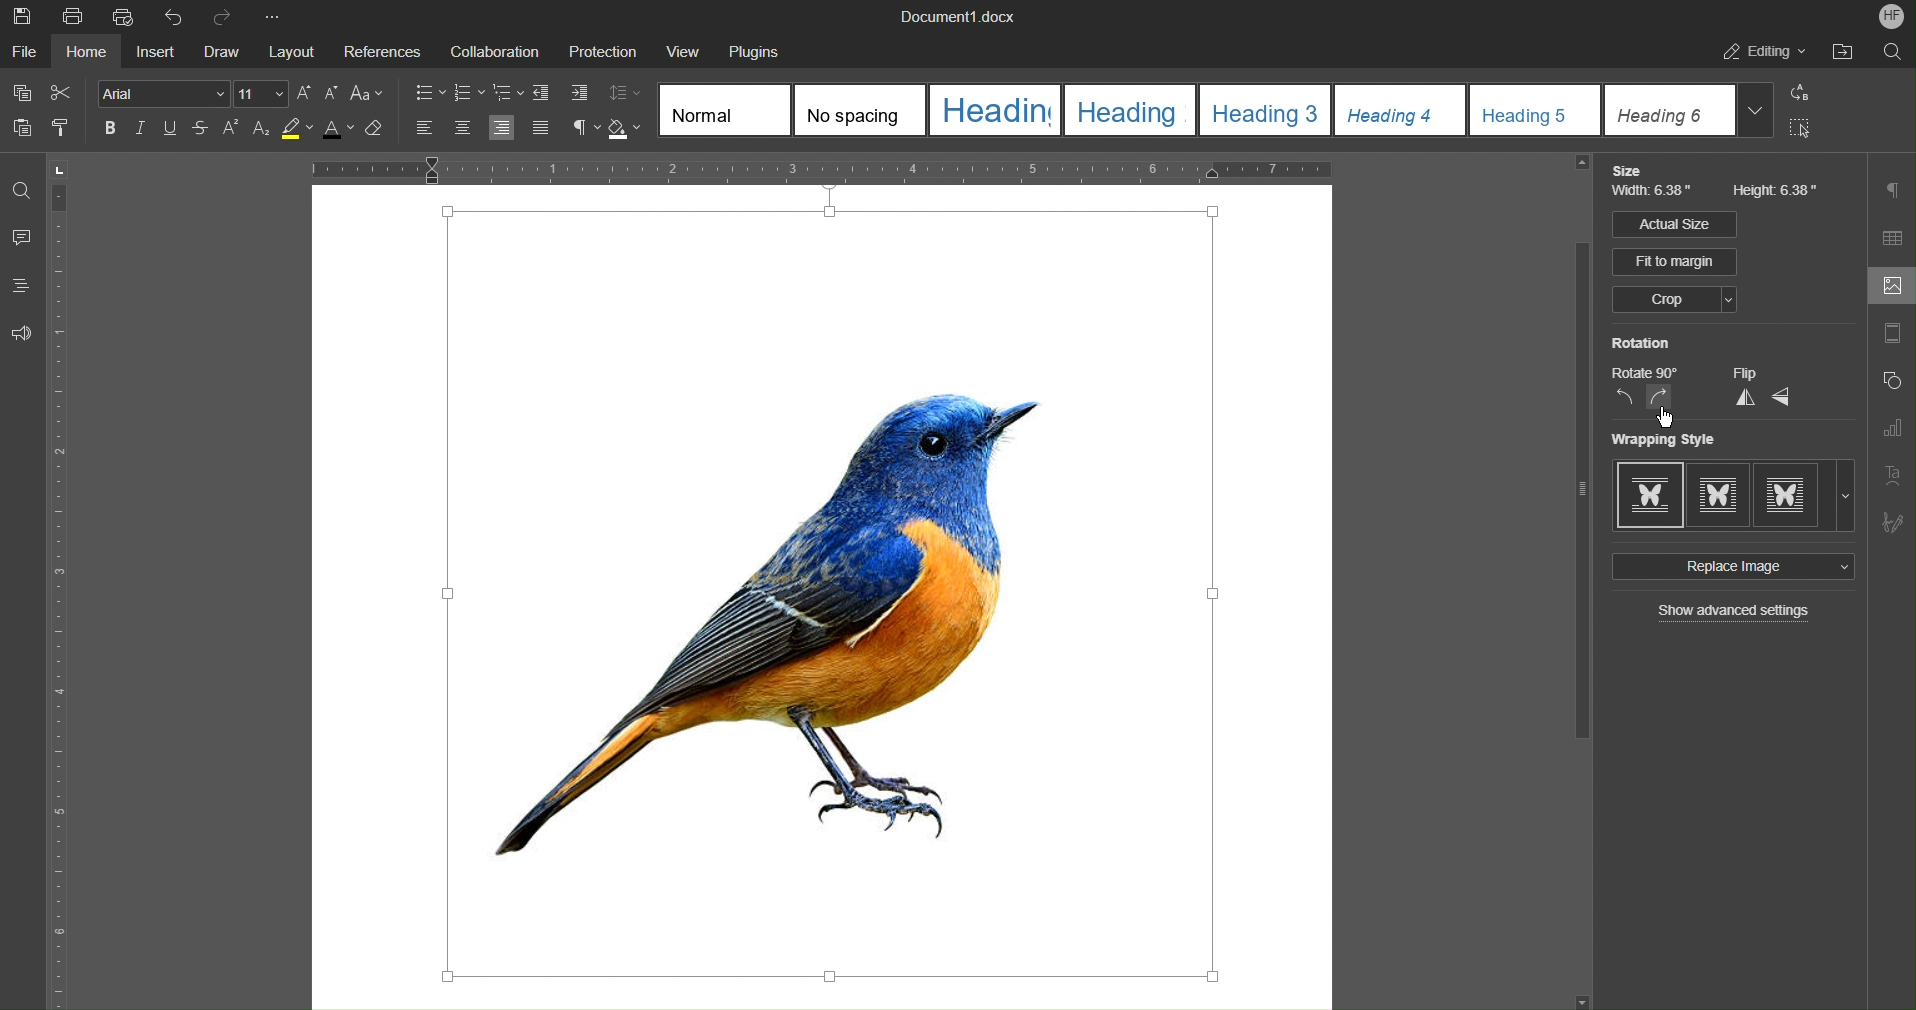  I want to click on Editing, so click(1760, 53).